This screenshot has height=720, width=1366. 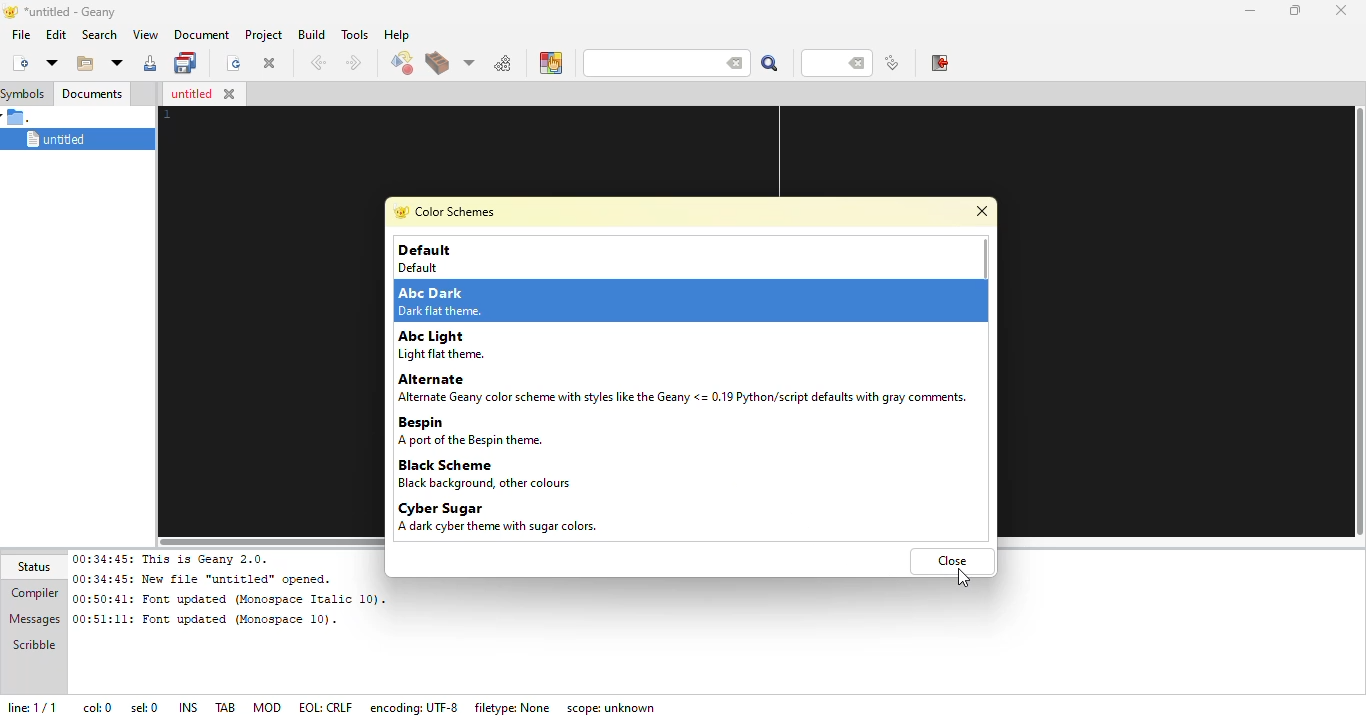 What do you see at coordinates (56, 35) in the screenshot?
I see `edit` at bounding box center [56, 35].